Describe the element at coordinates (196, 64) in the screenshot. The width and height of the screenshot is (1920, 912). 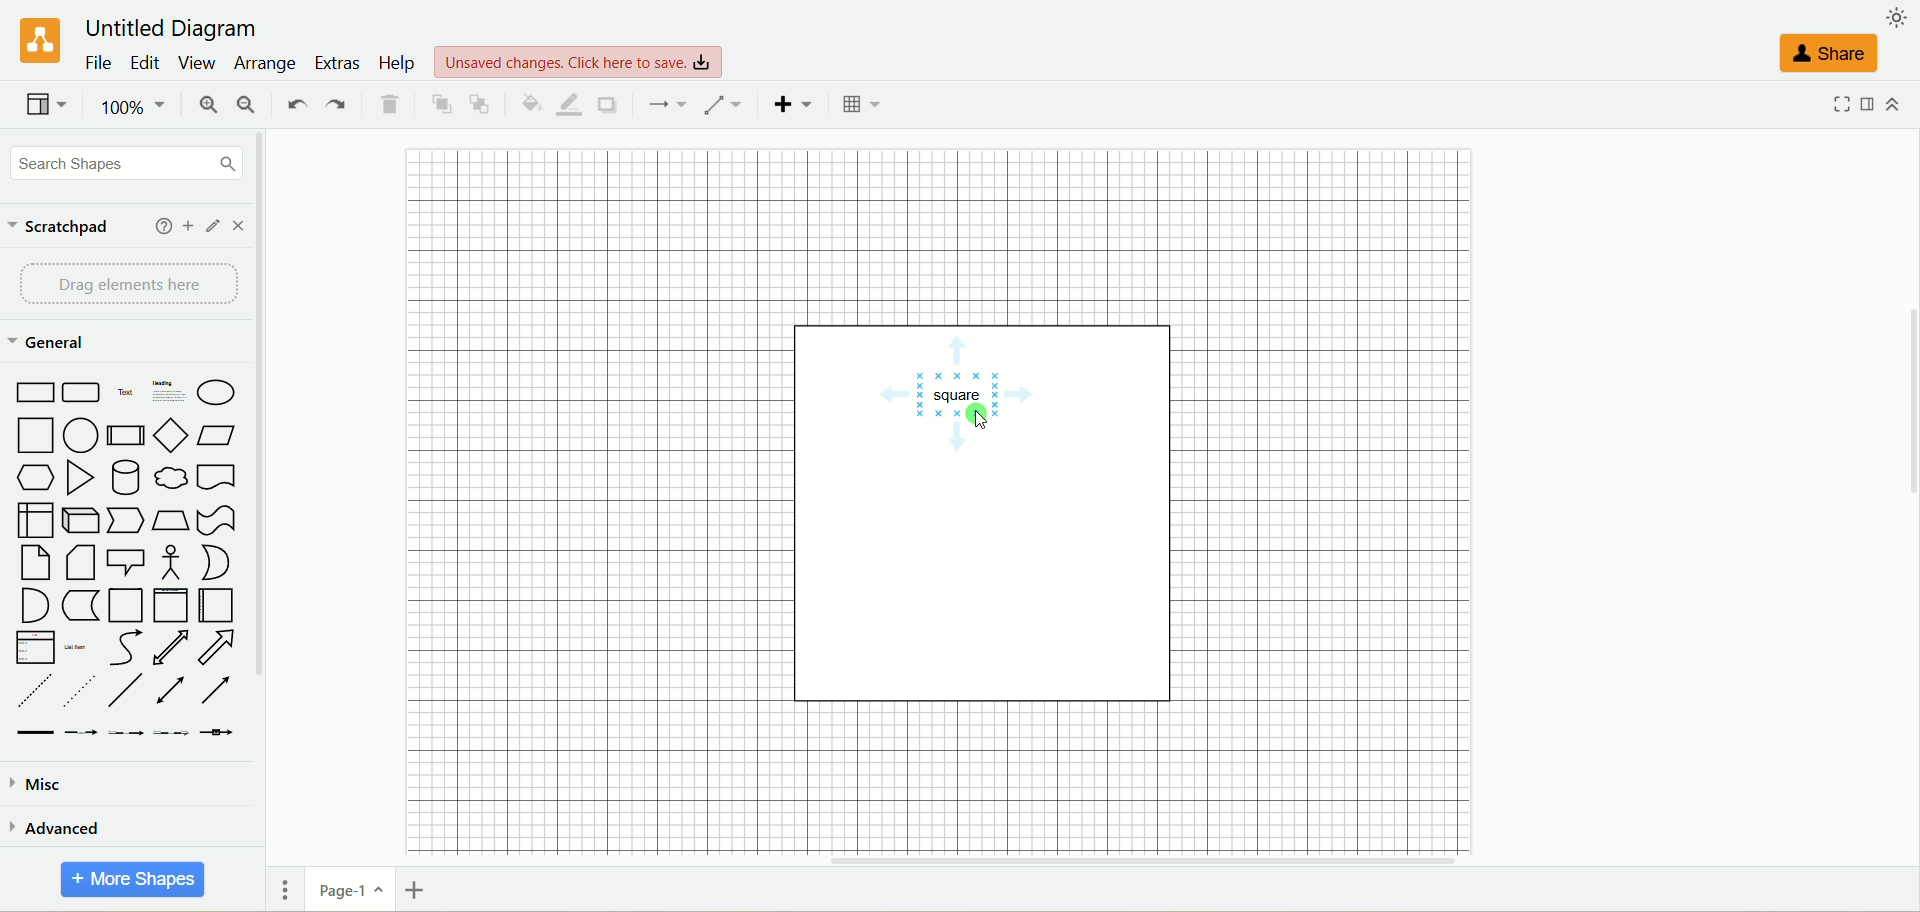
I see `view` at that location.